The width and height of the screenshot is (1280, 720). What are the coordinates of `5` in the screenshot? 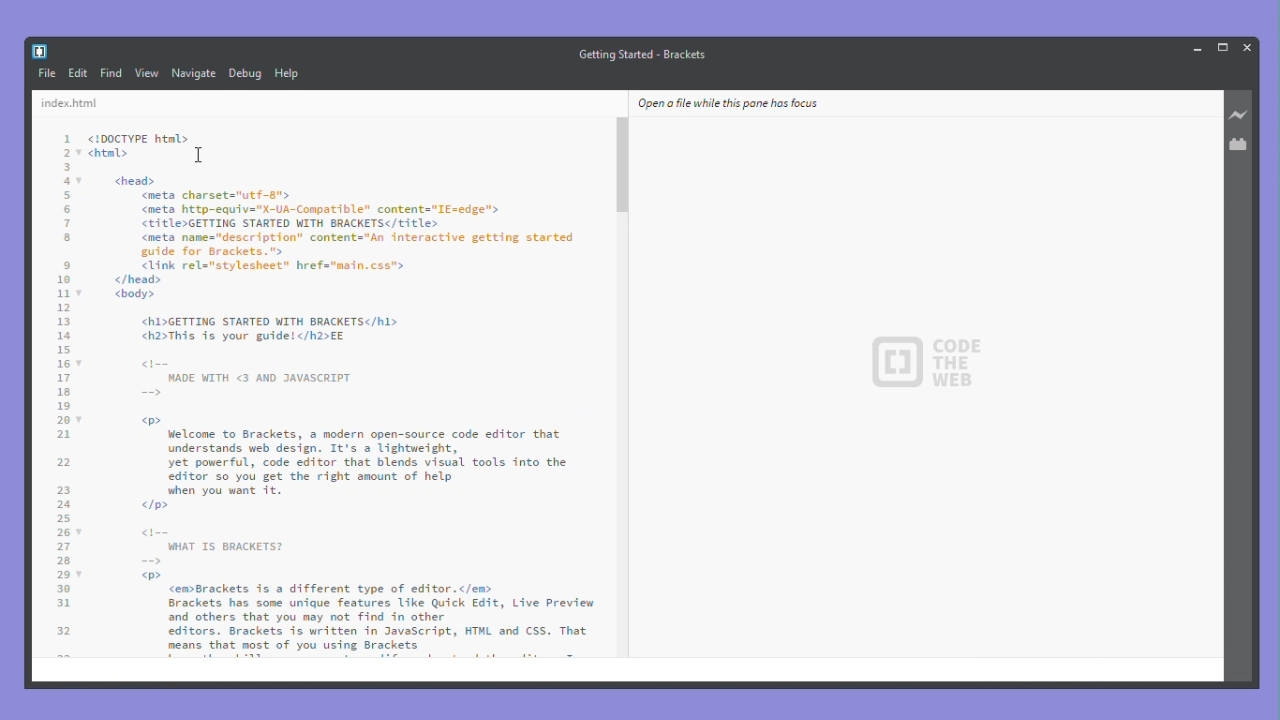 It's located at (68, 196).